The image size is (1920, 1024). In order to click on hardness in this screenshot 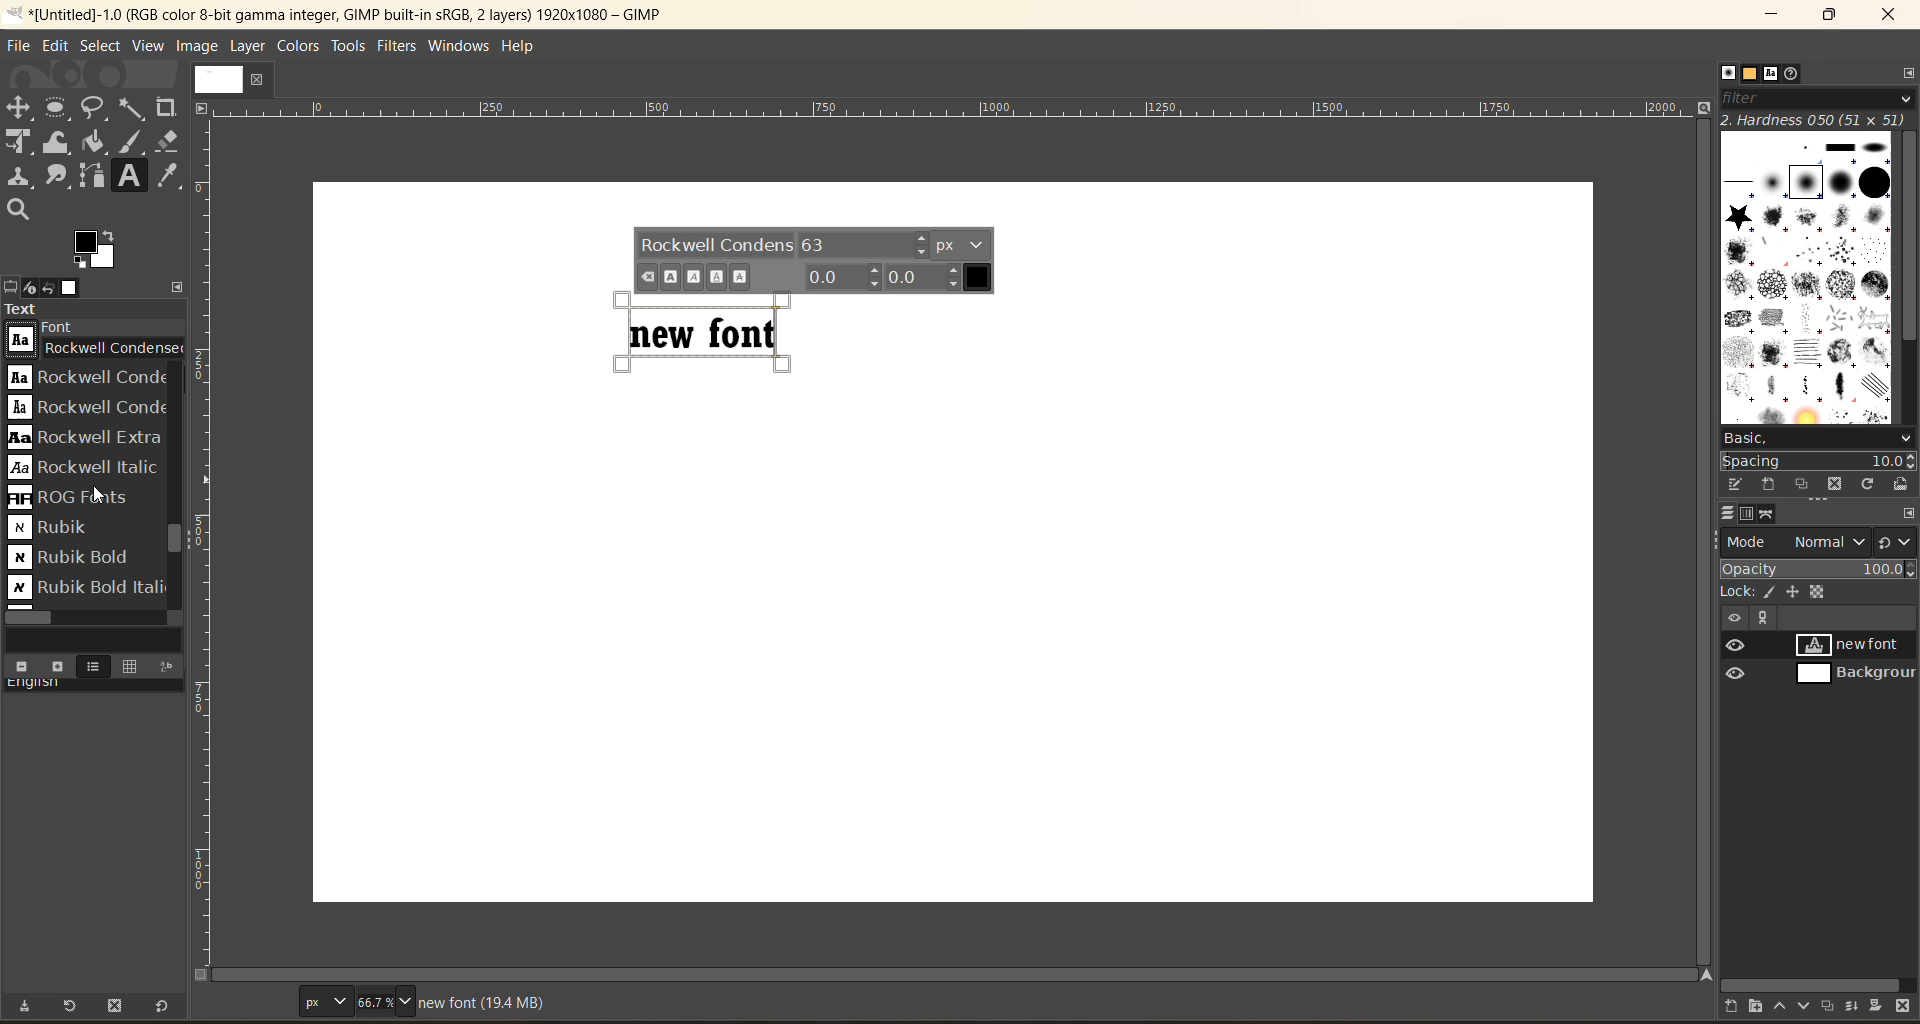, I will do `click(1816, 119)`.